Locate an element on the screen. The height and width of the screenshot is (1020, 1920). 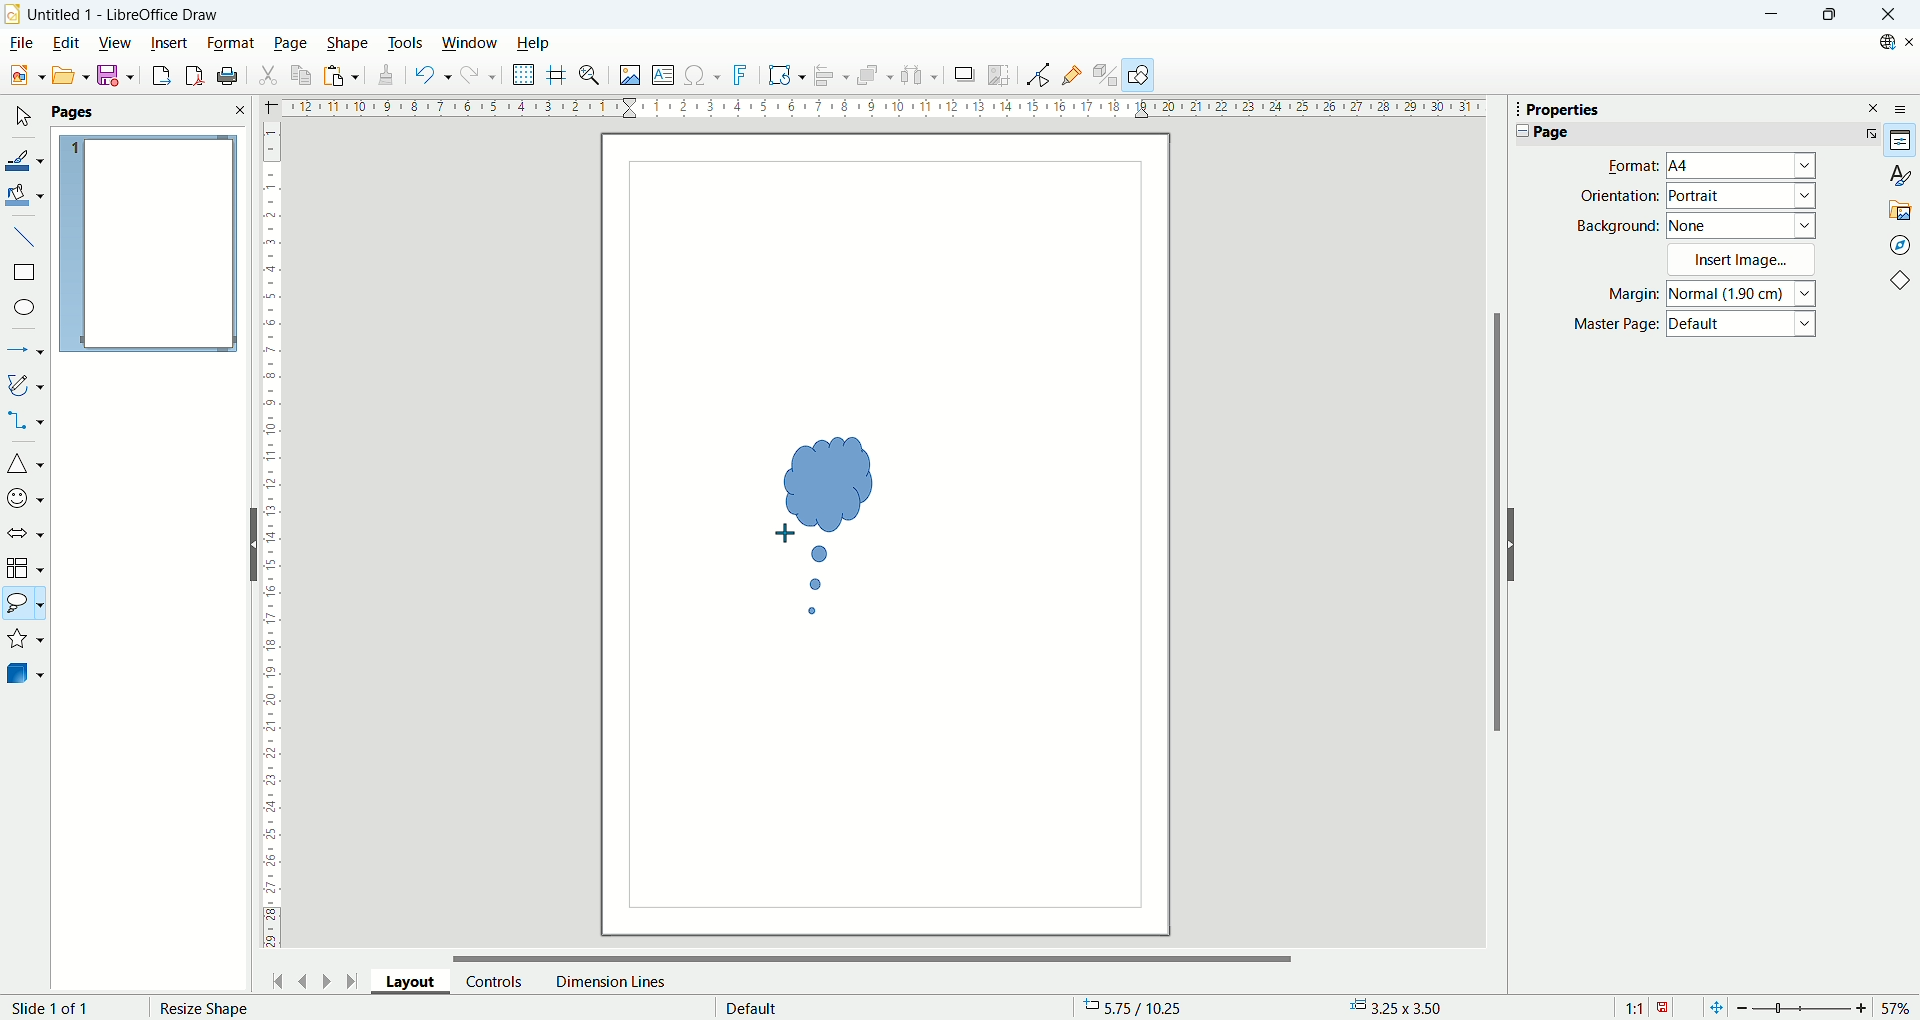
previous page is located at coordinates (305, 979).